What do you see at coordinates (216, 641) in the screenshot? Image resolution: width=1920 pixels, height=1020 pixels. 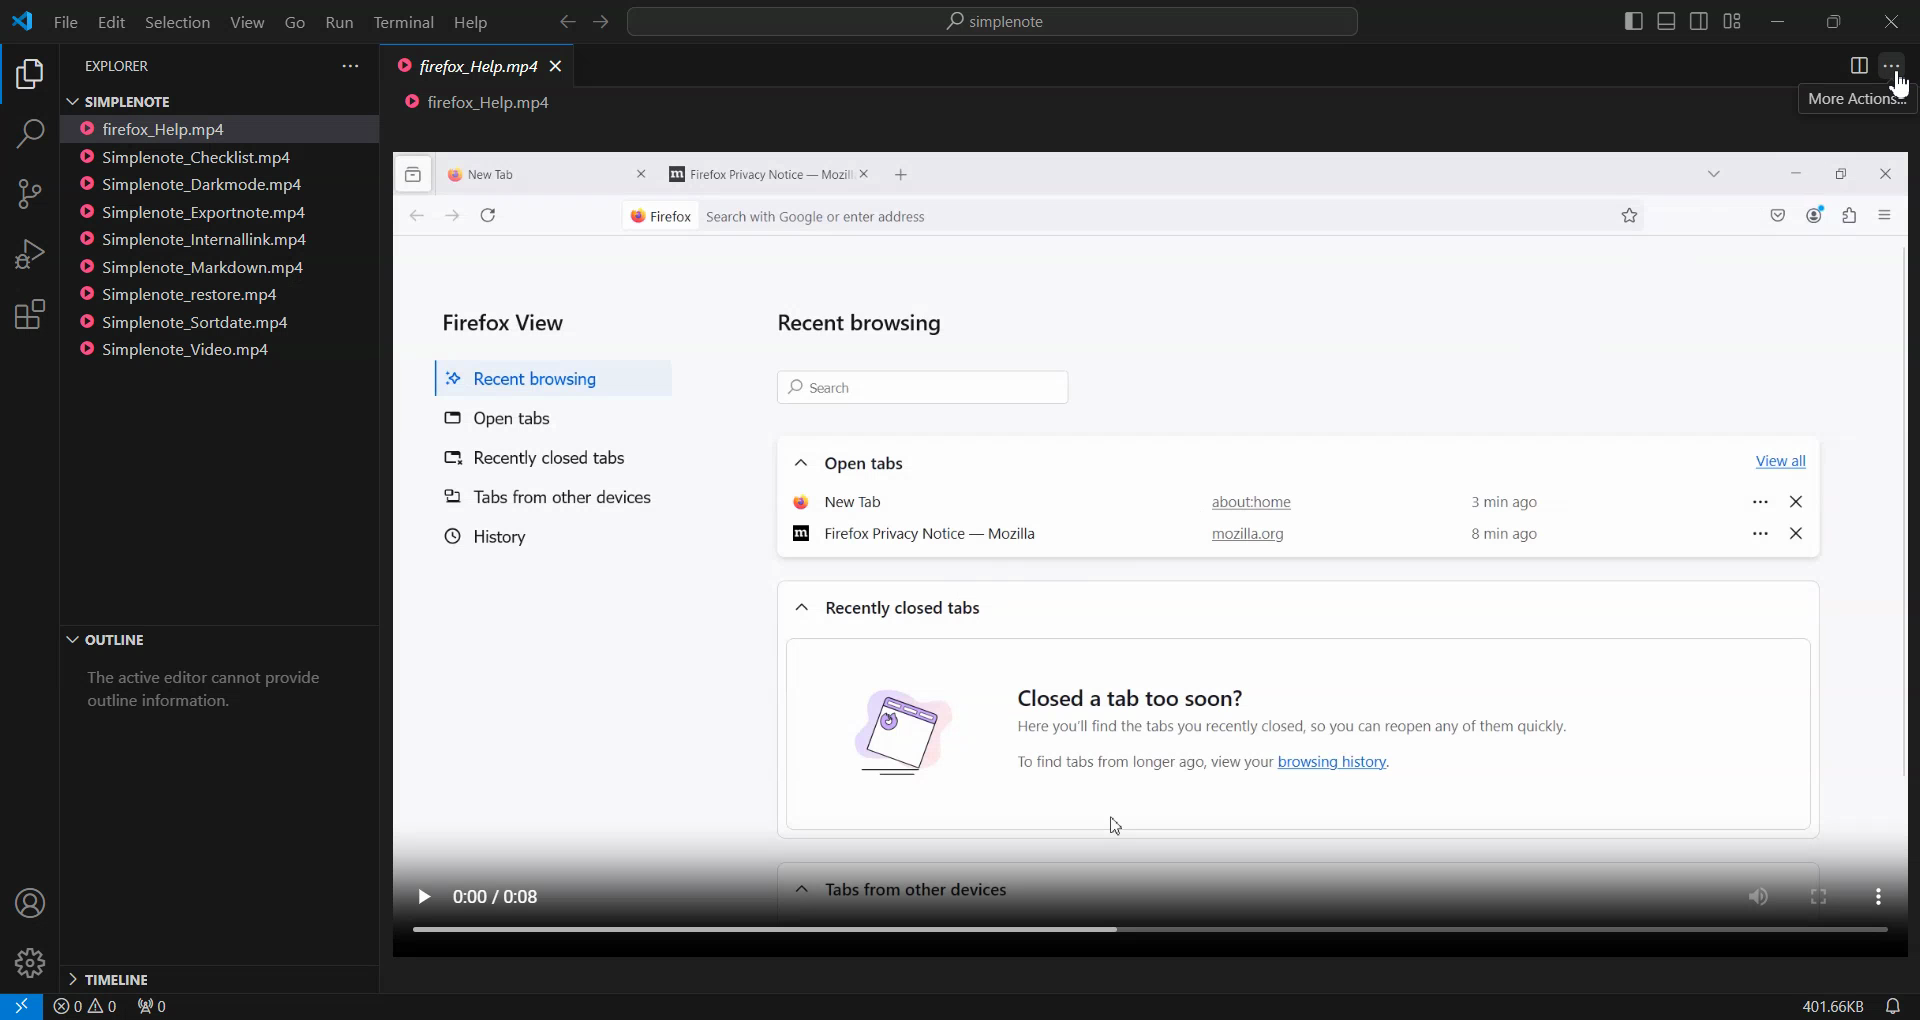 I see `Outline` at bounding box center [216, 641].